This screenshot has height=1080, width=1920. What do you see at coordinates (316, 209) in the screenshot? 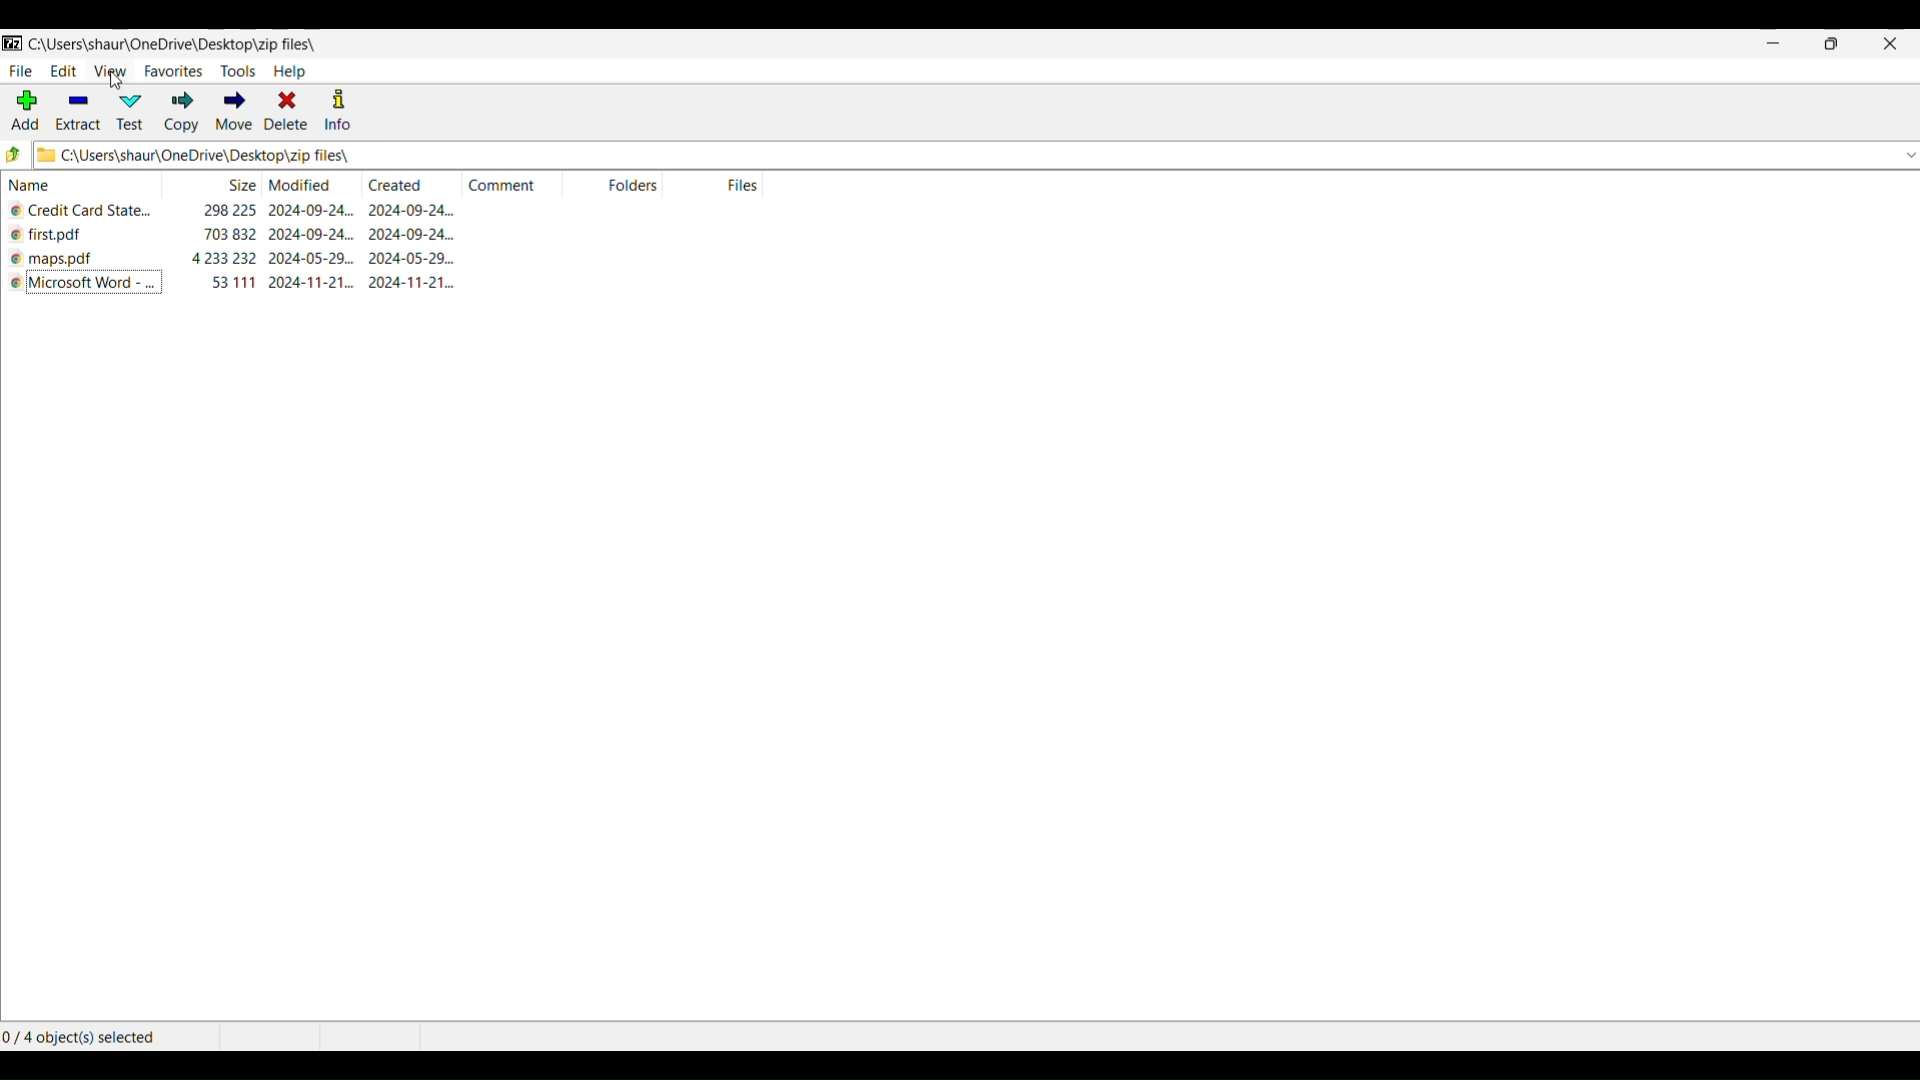
I see `` at bounding box center [316, 209].